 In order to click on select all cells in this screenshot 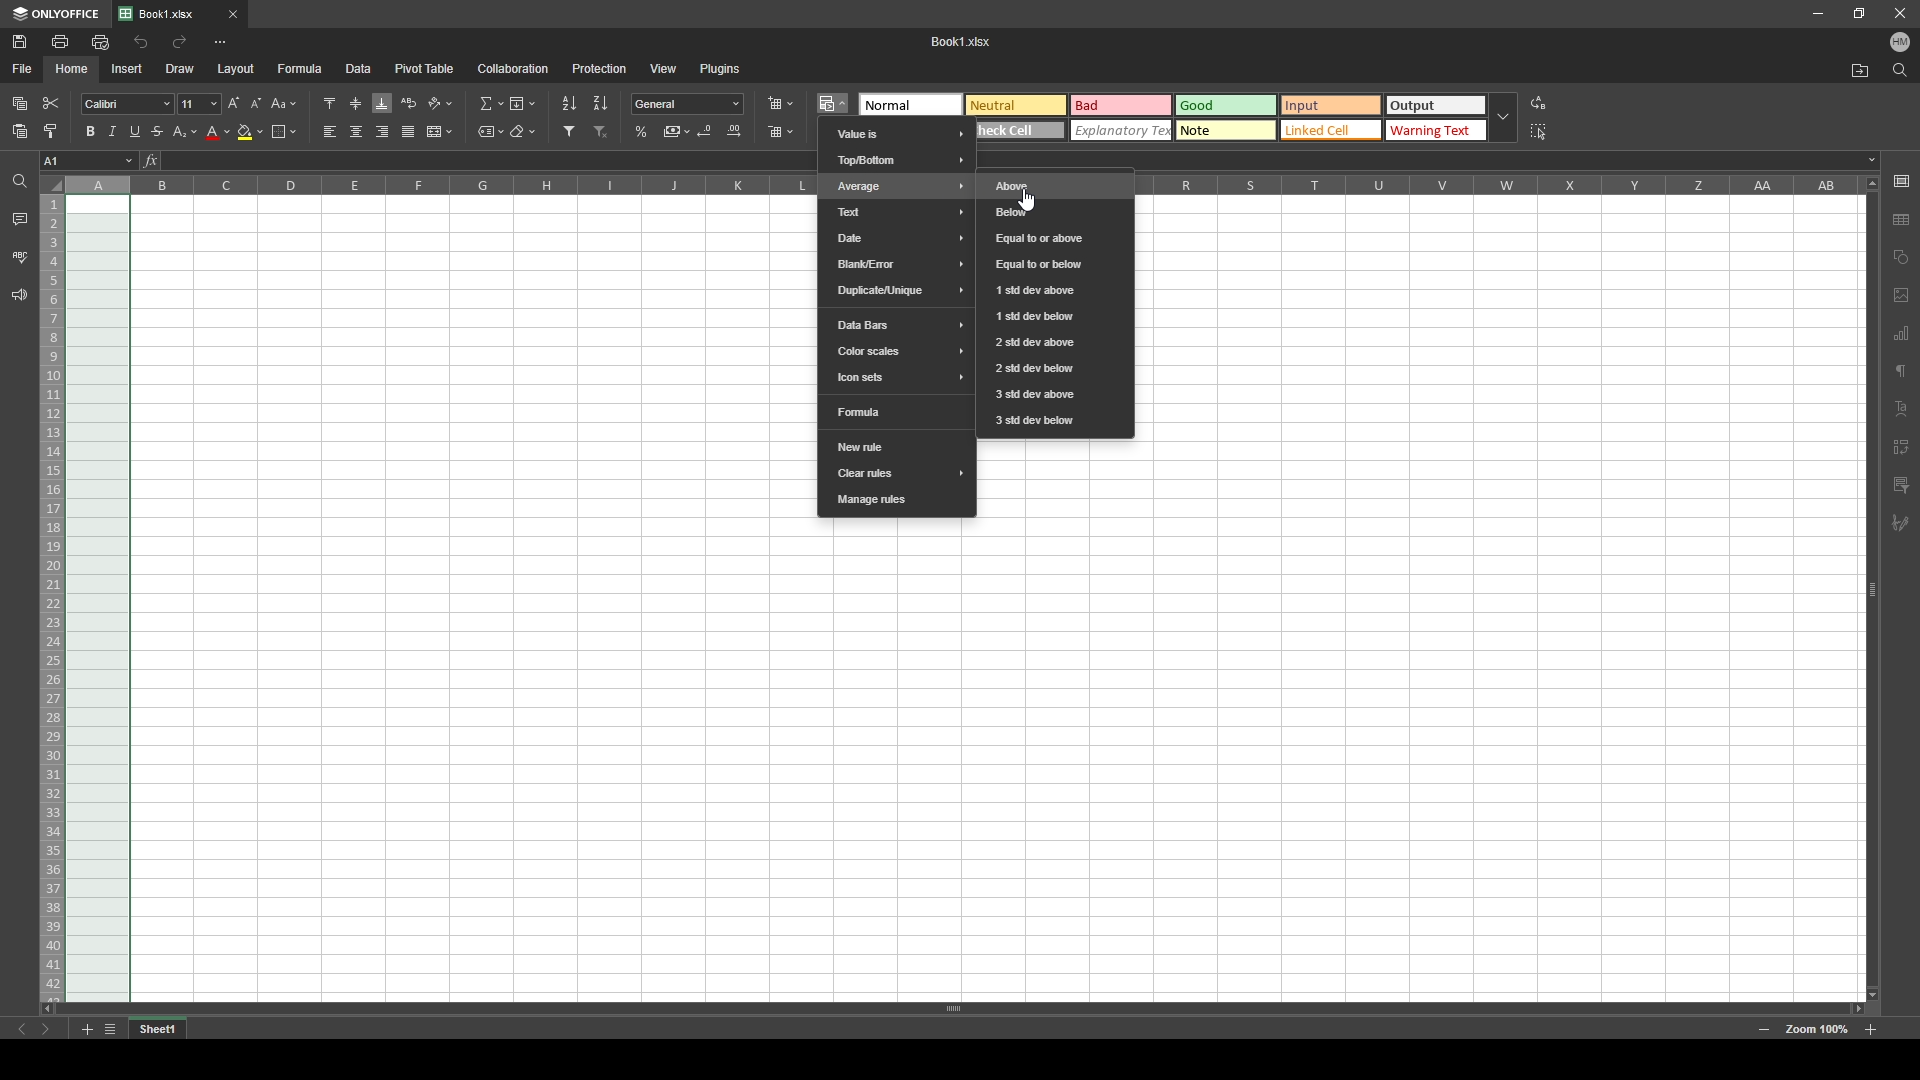, I will do `click(51, 183)`.